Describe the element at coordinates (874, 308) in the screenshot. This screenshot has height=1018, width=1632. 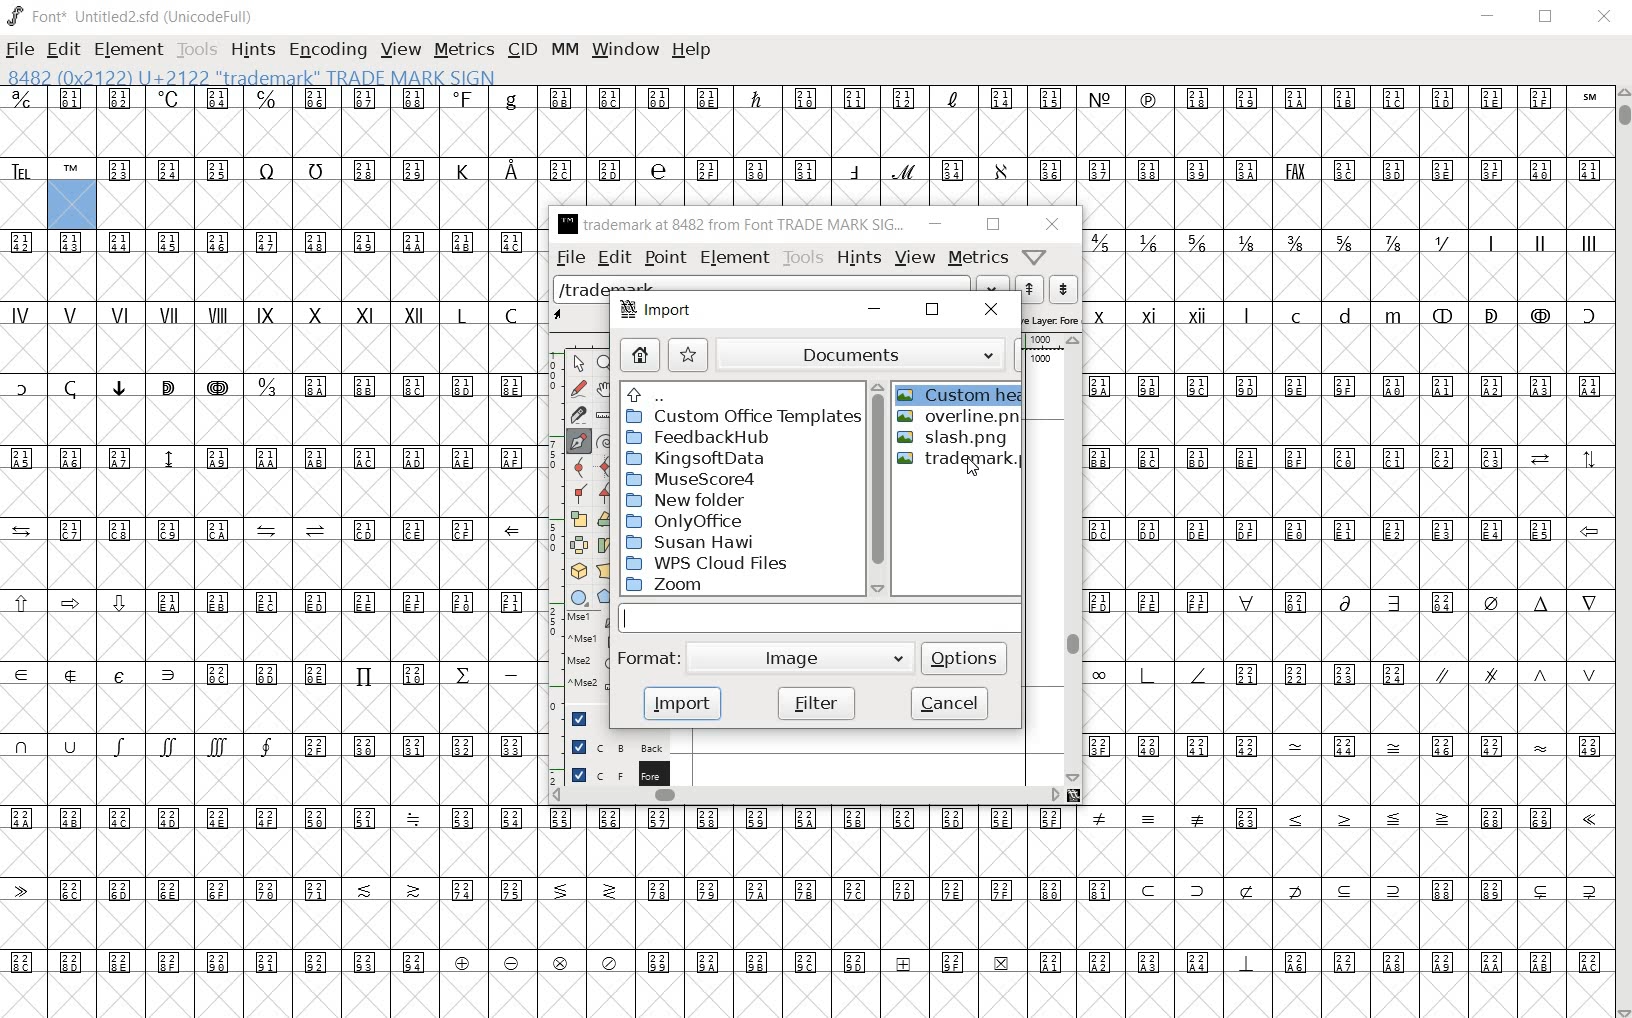
I see `minimize` at that location.